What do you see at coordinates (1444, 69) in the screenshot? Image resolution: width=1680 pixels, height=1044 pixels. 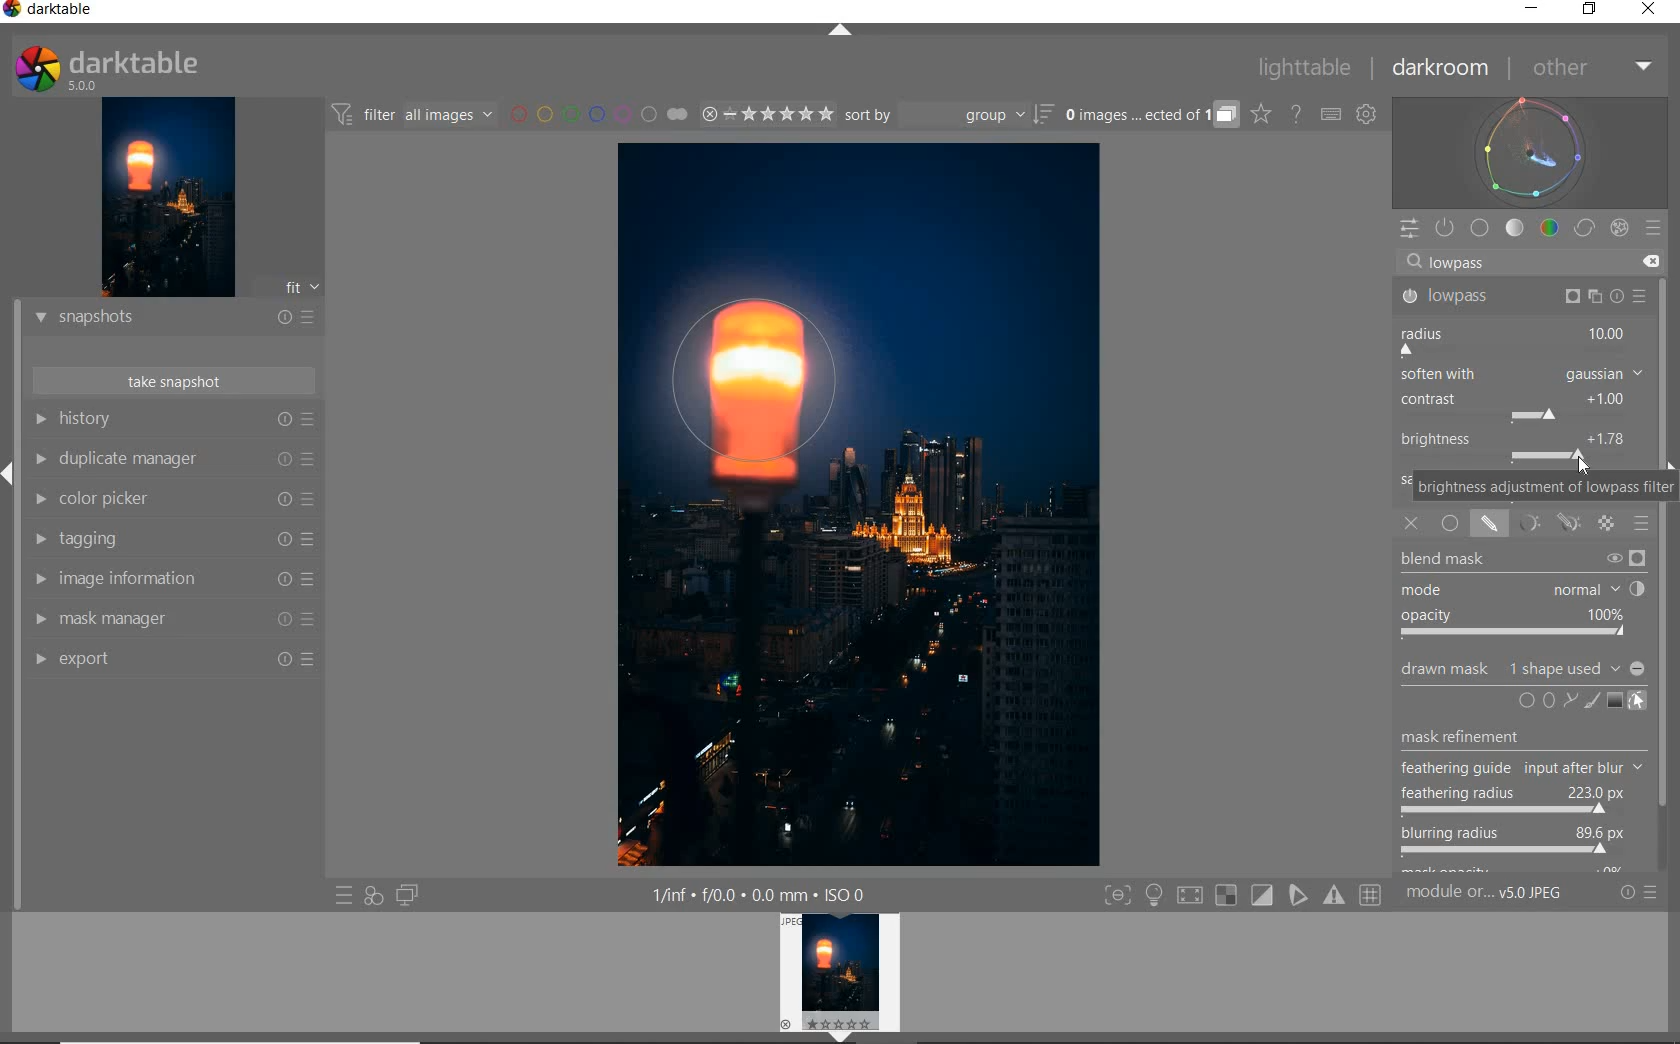 I see `DARKROOM` at bounding box center [1444, 69].